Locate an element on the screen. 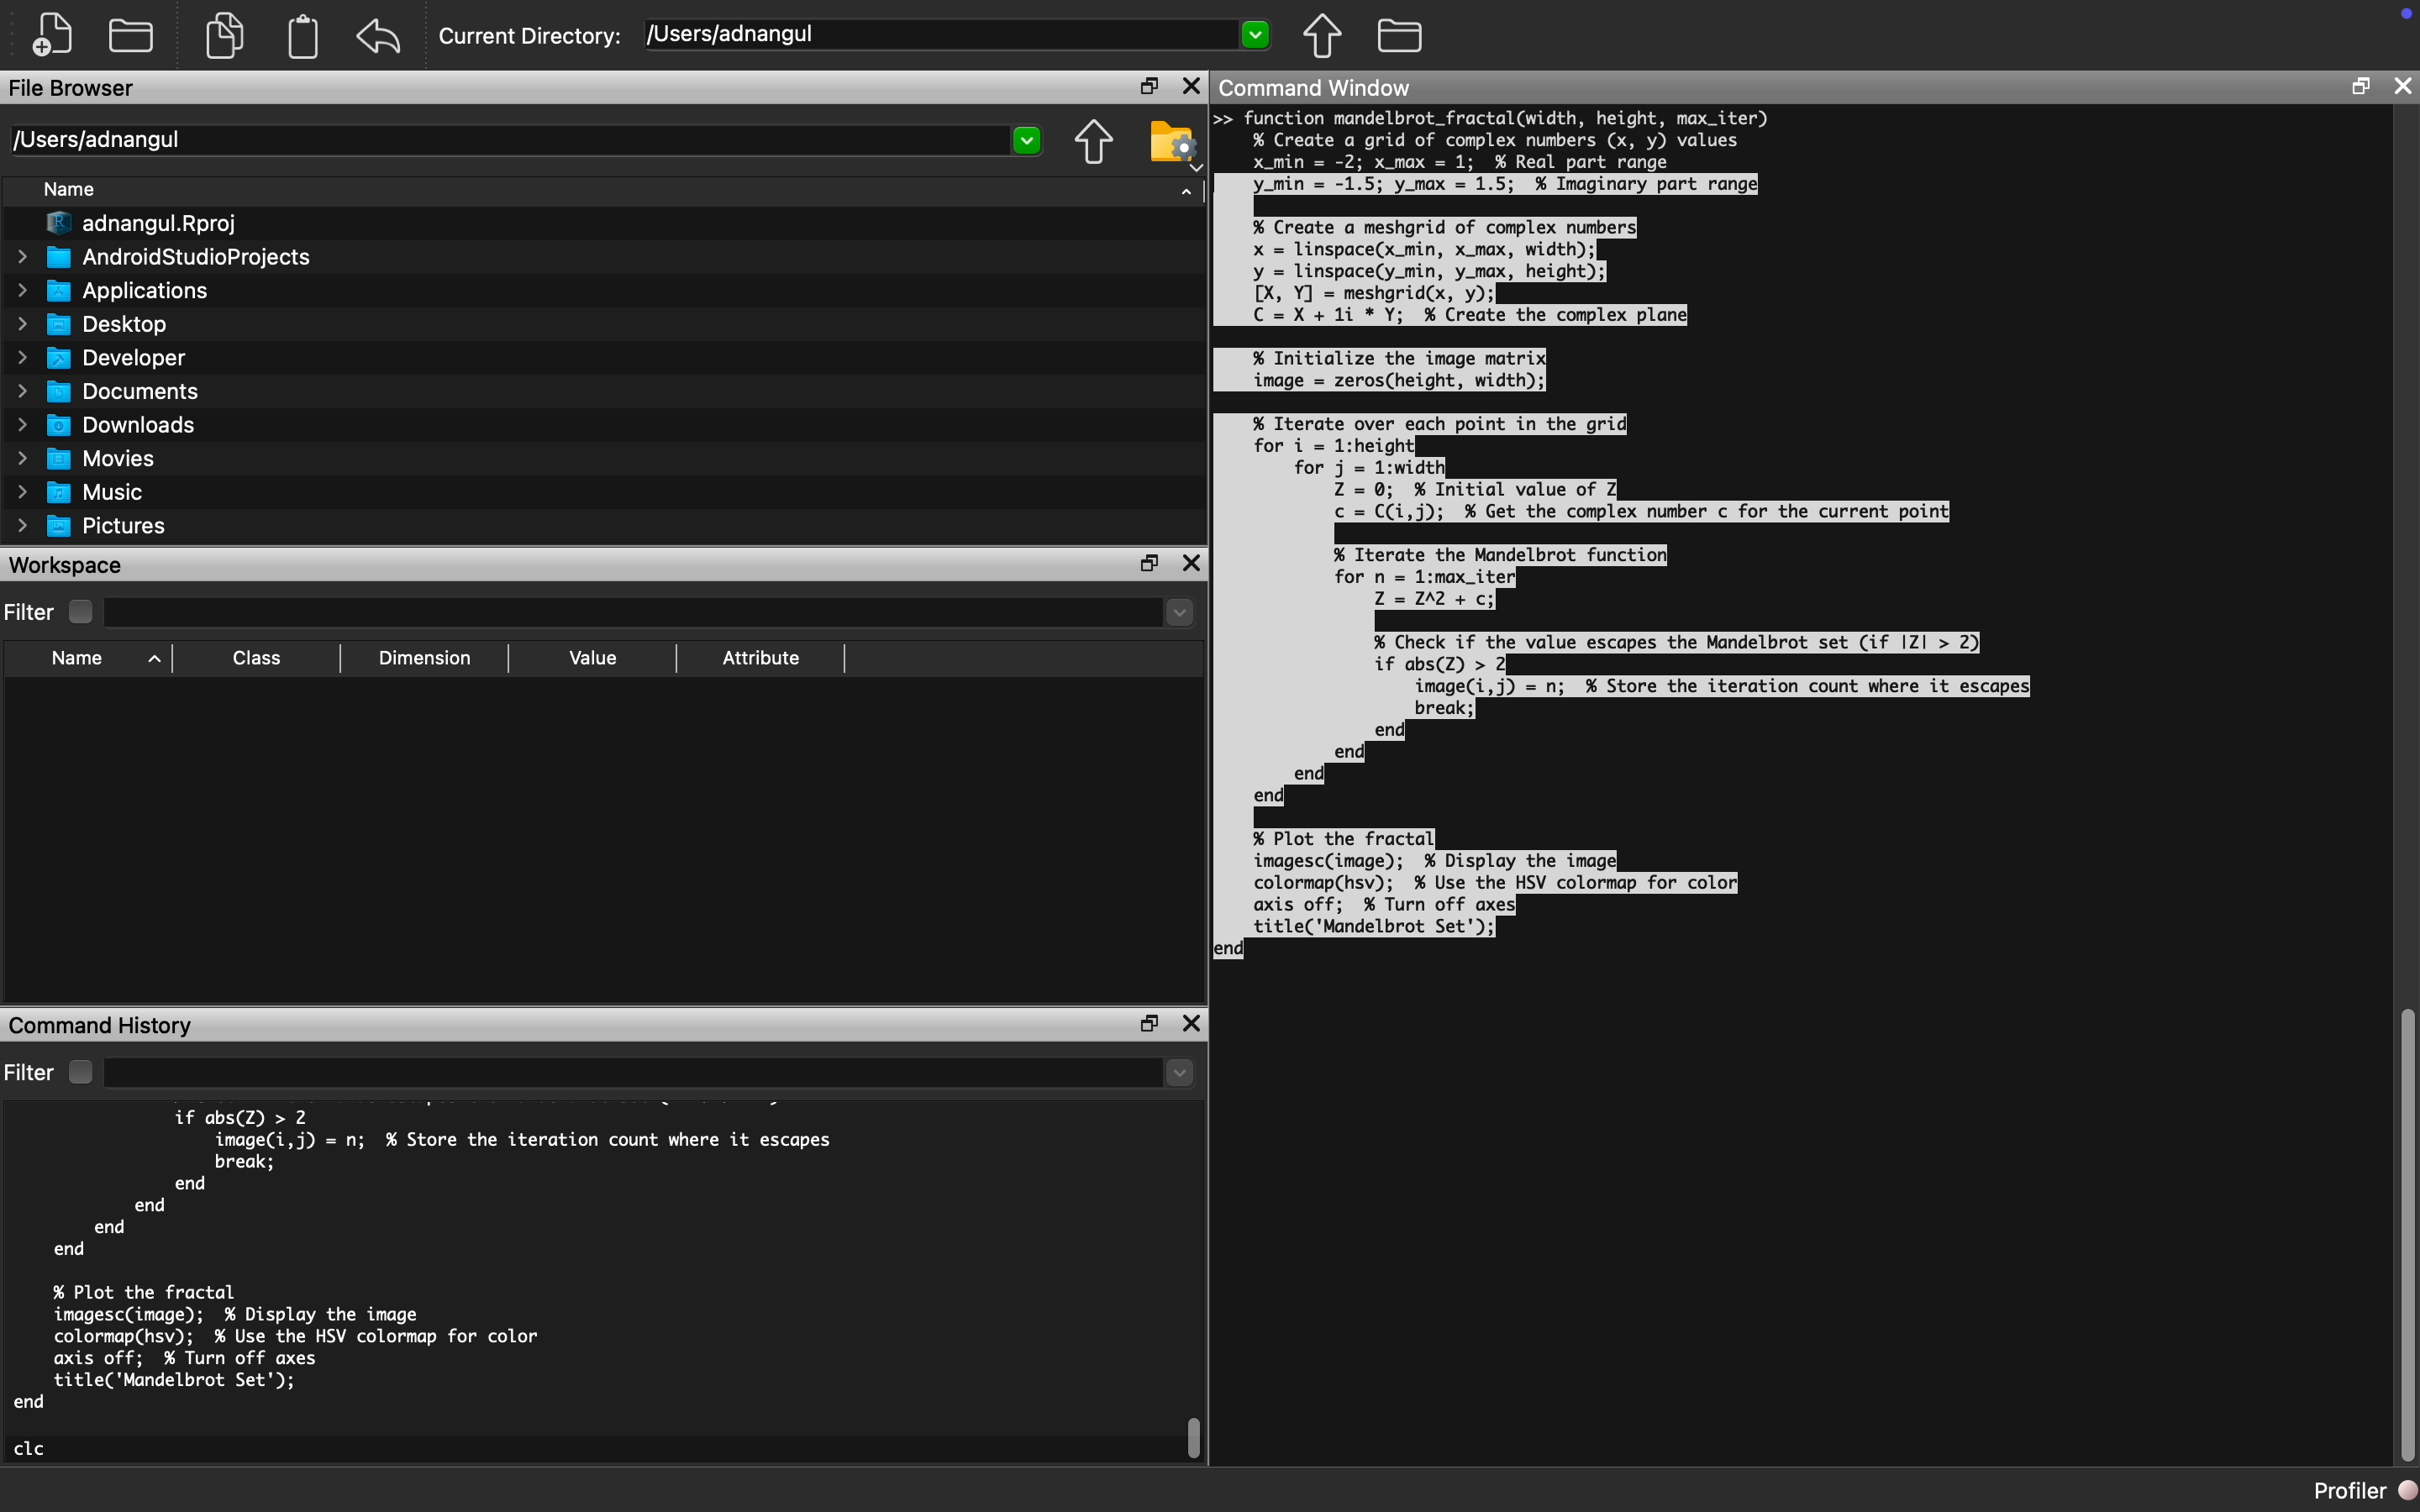  Restore Down is located at coordinates (1155, 86).